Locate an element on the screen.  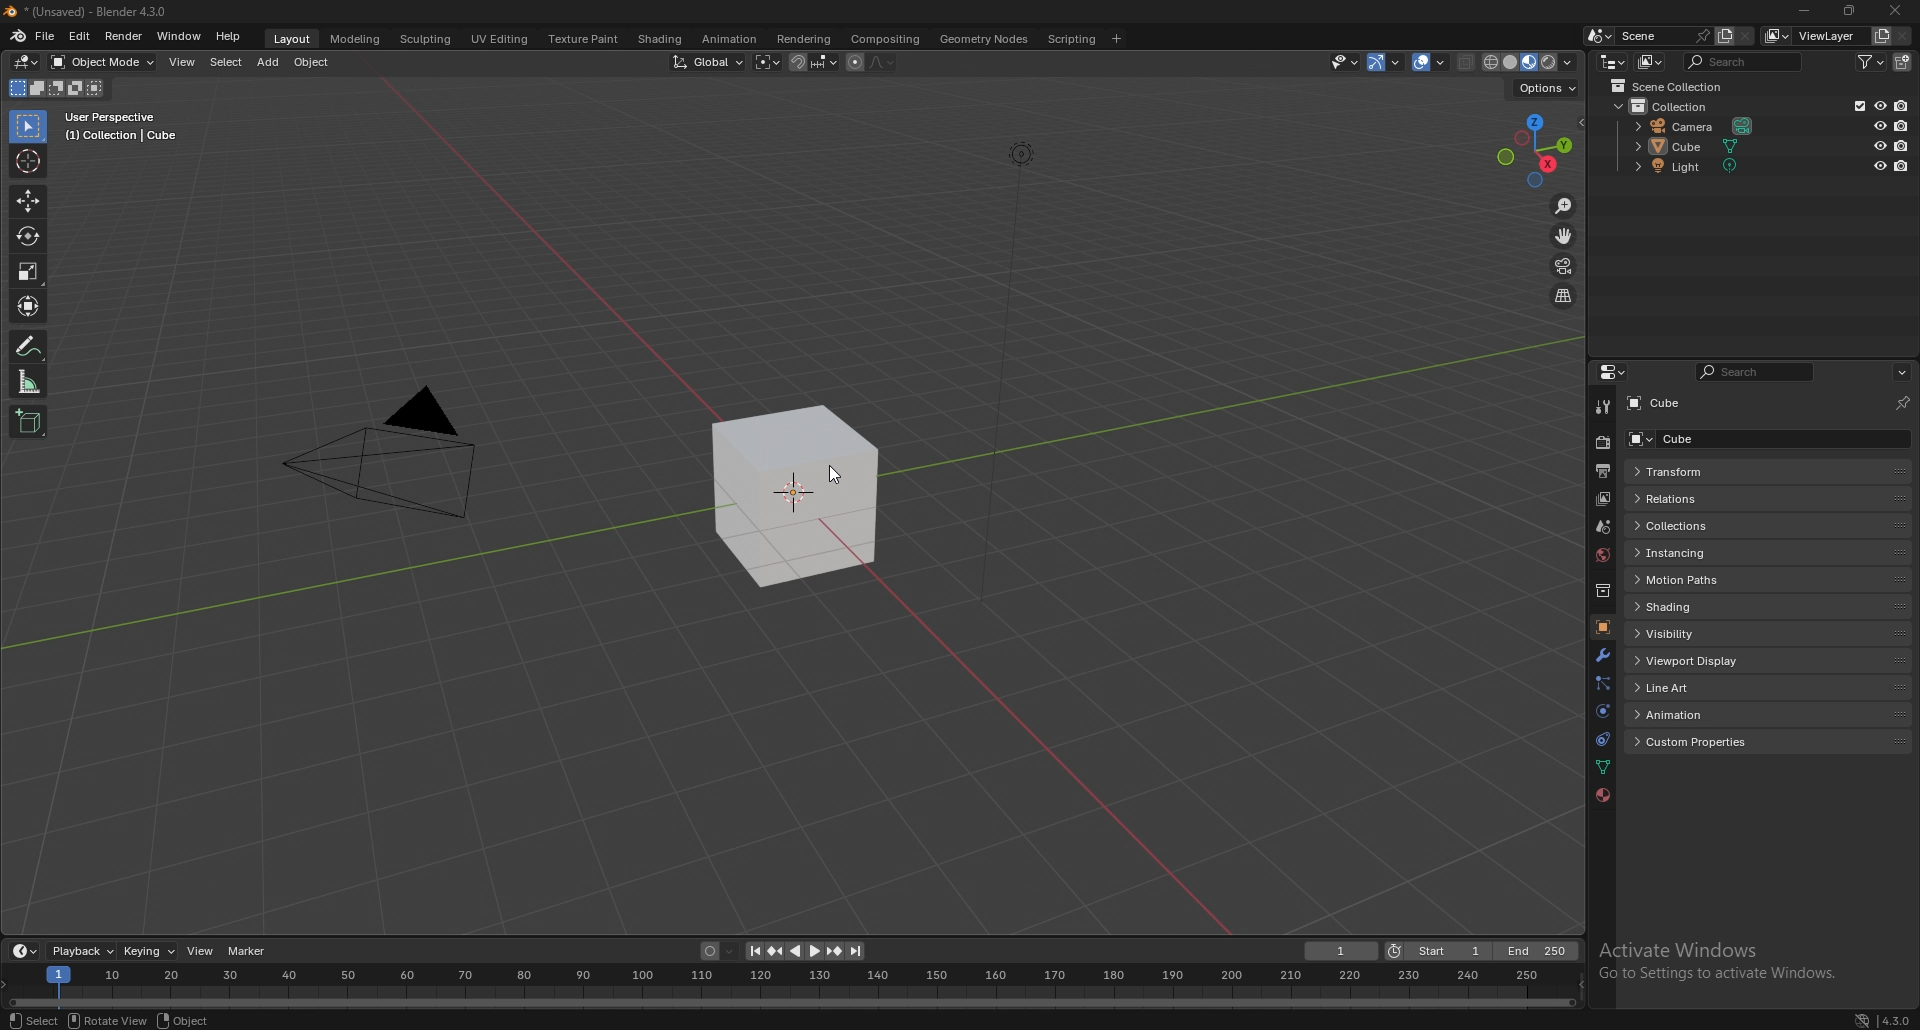
select is located at coordinates (226, 62).